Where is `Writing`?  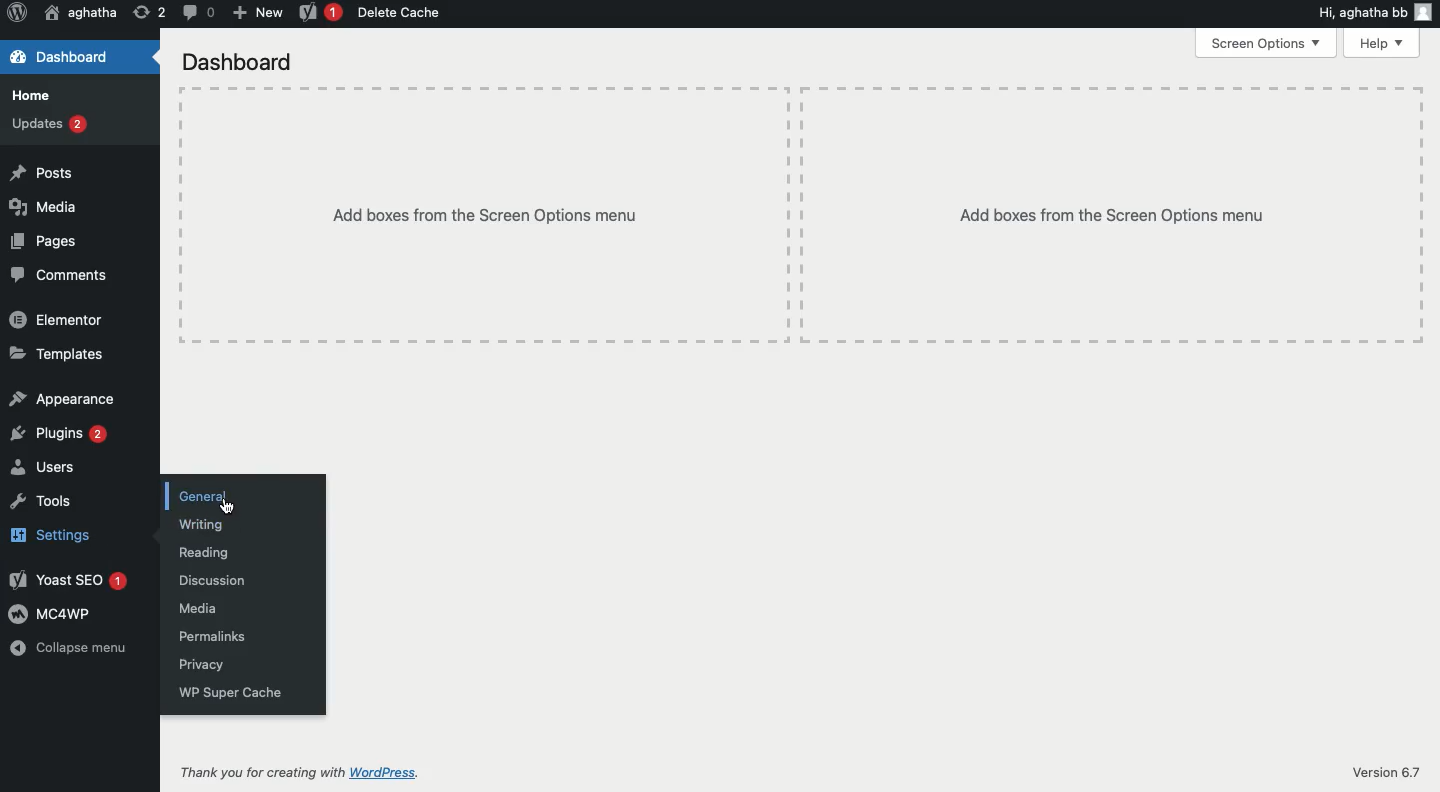 Writing is located at coordinates (197, 523).